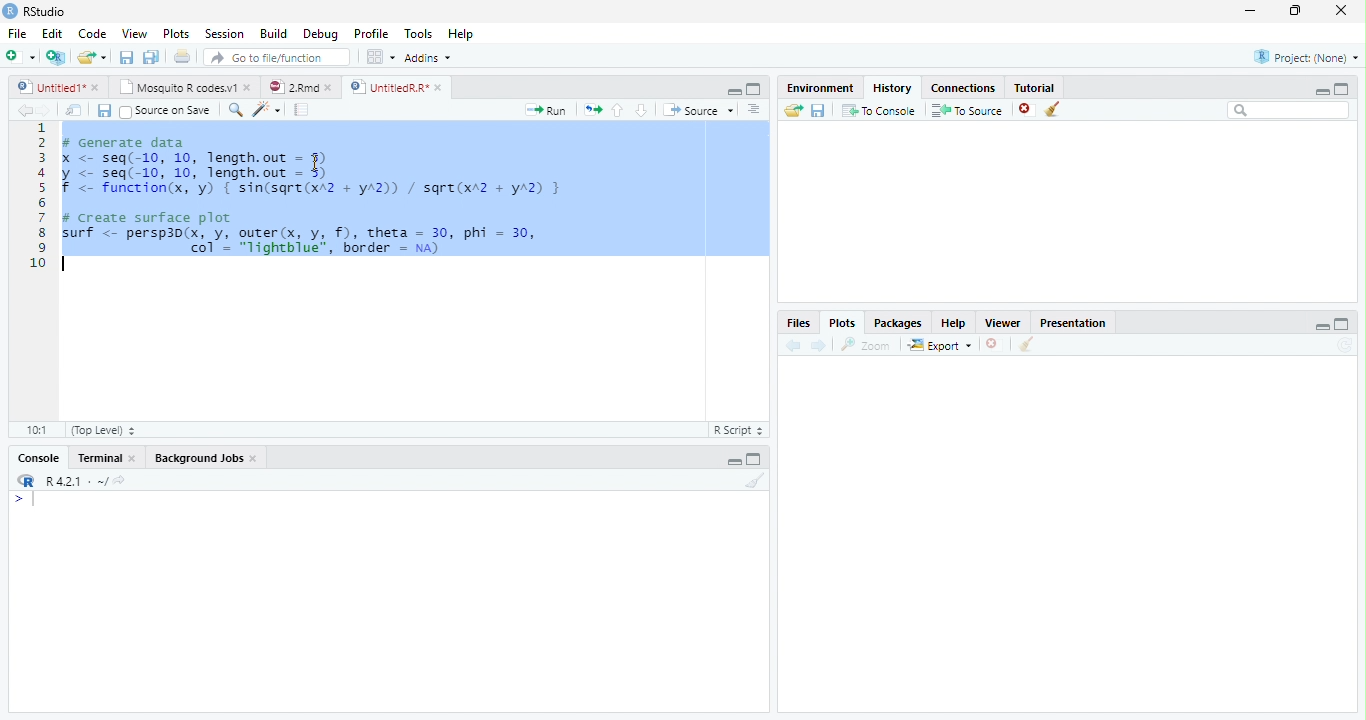  Describe the element at coordinates (820, 88) in the screenshot. I see `Environment` at that location.